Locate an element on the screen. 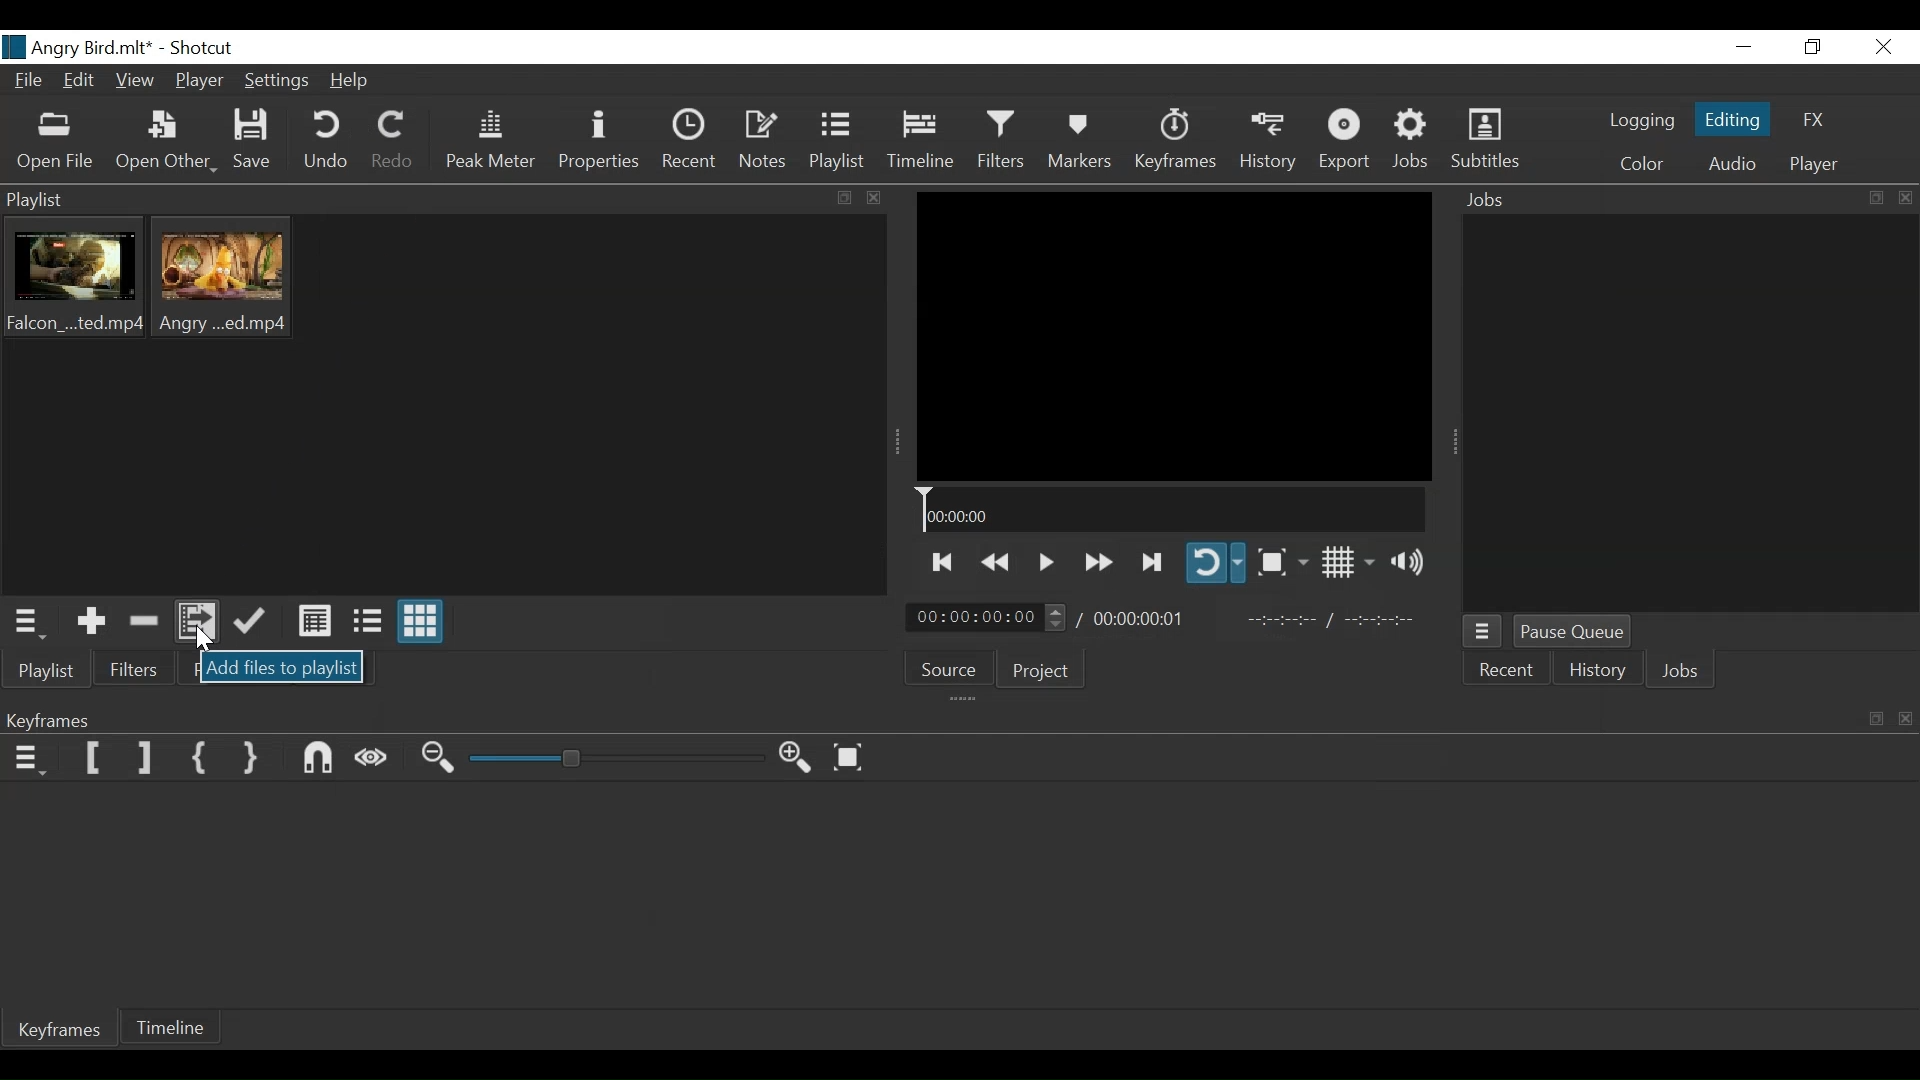 This screenshot has width=1920, height=1080. Help is located at coordinates (351, 82).